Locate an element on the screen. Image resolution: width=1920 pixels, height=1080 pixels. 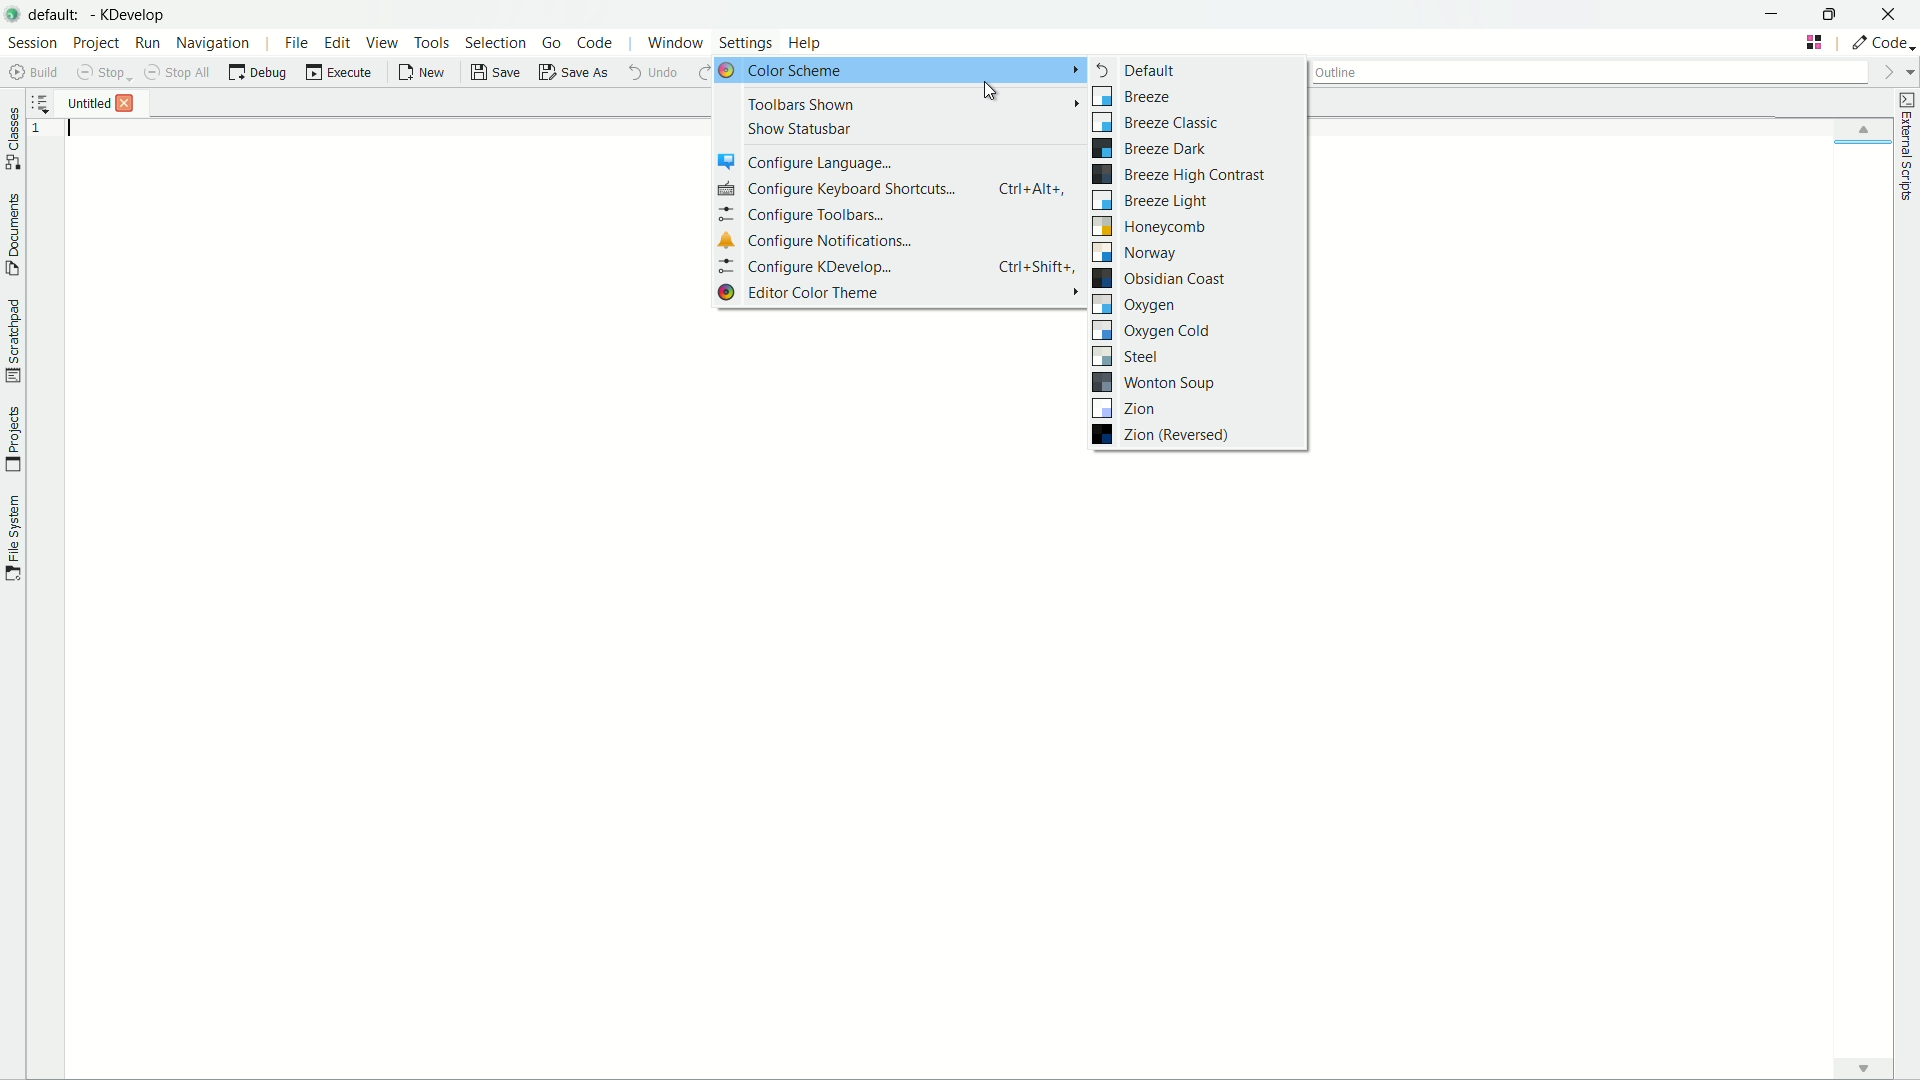
honeycomb is located at coordinates (1152, 227).